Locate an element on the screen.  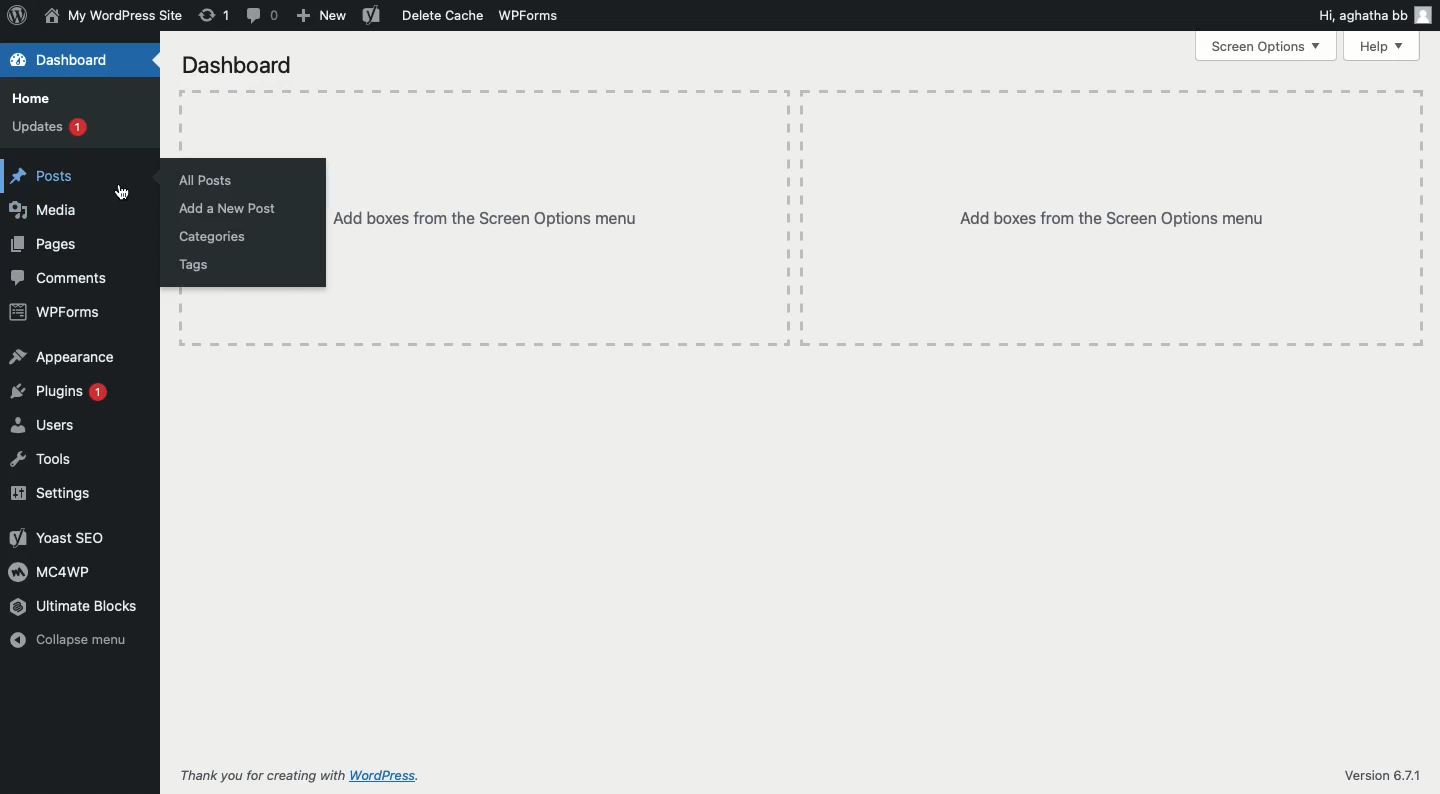
Add boxes from the screen options menu is located at coordinates (1112, 217).